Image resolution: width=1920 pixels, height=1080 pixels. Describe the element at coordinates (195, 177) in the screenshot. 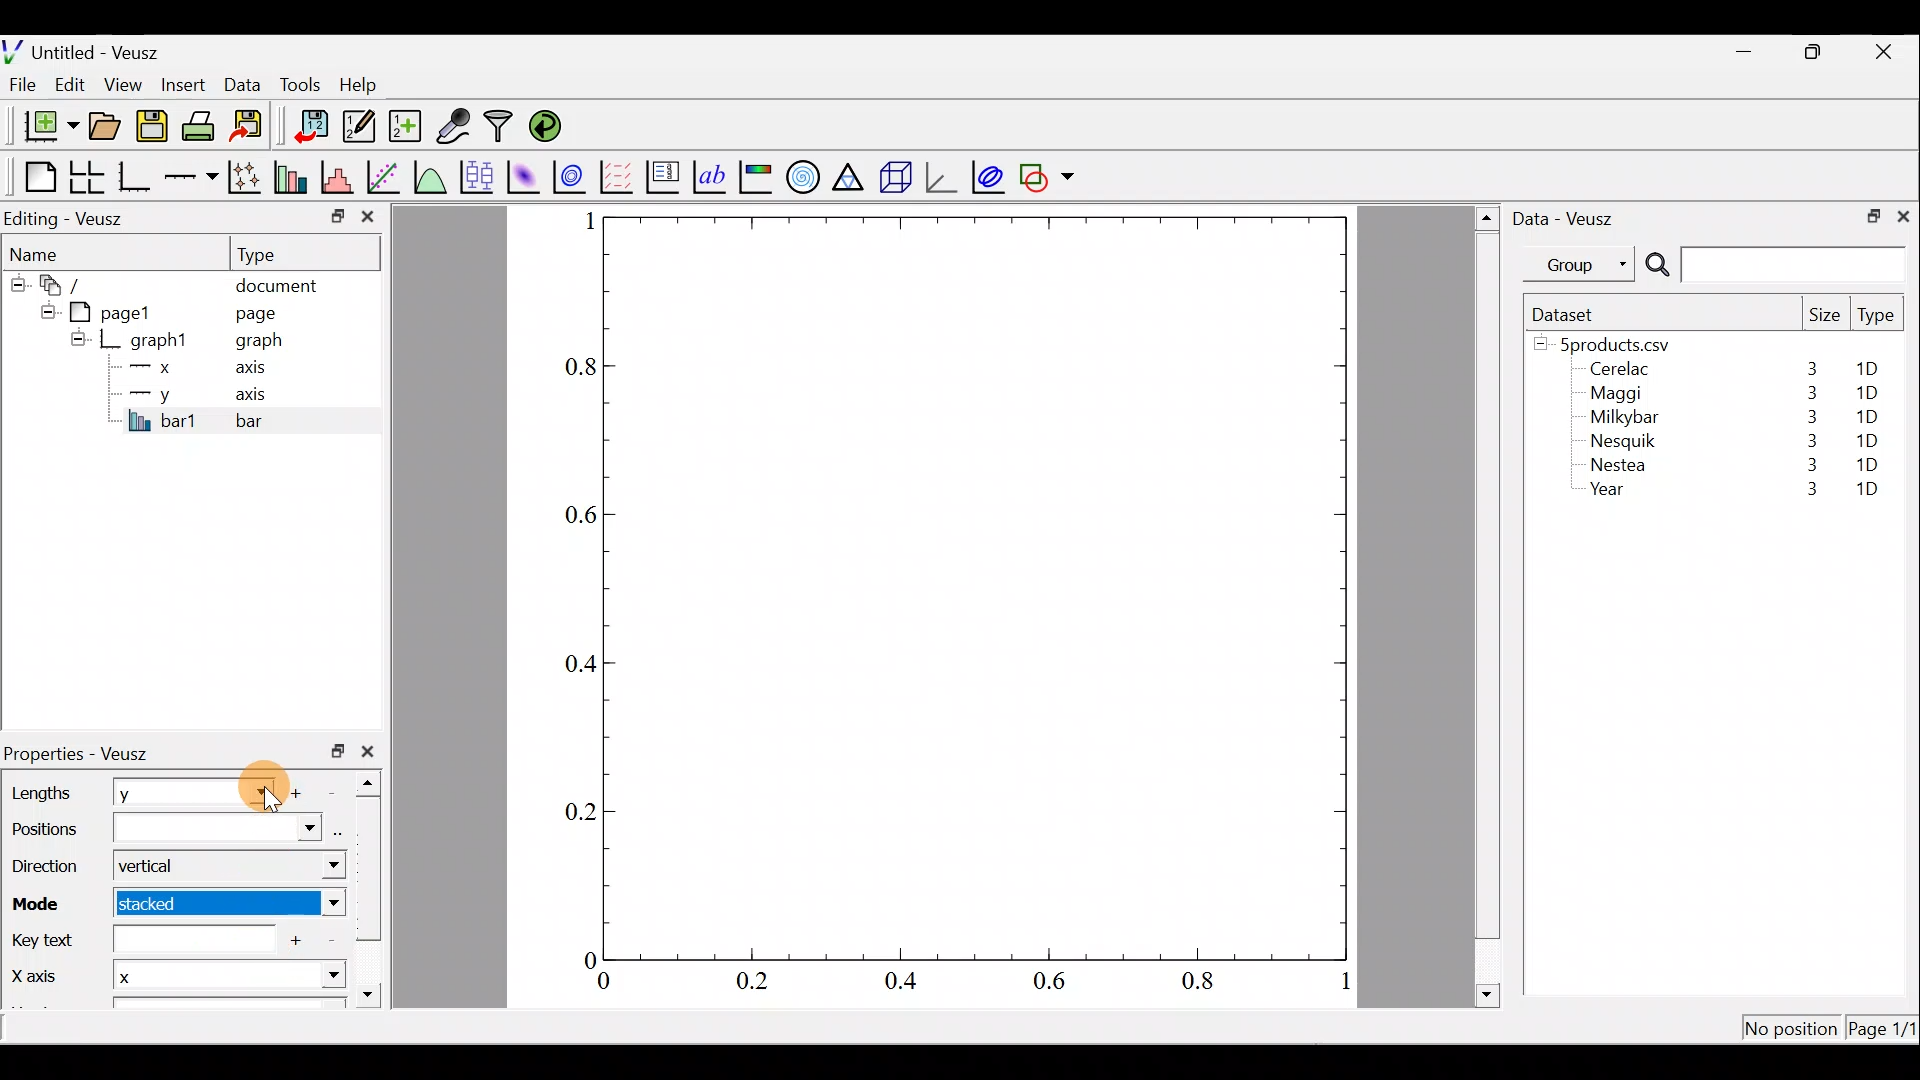

I see `Add an axis to the plot` at that location.